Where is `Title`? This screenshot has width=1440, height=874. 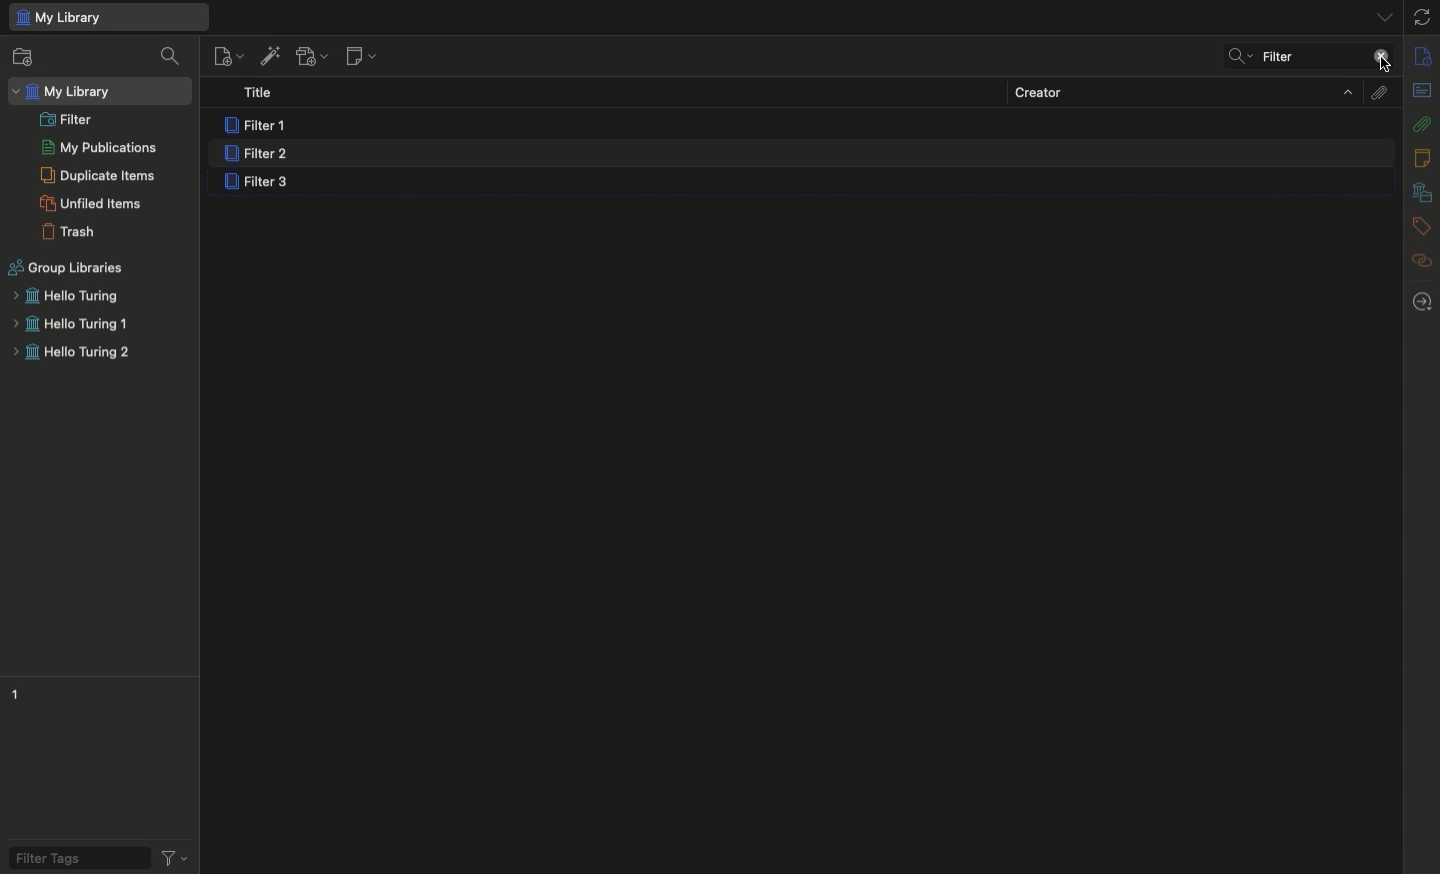 Title is located at coordinates (264, 94).